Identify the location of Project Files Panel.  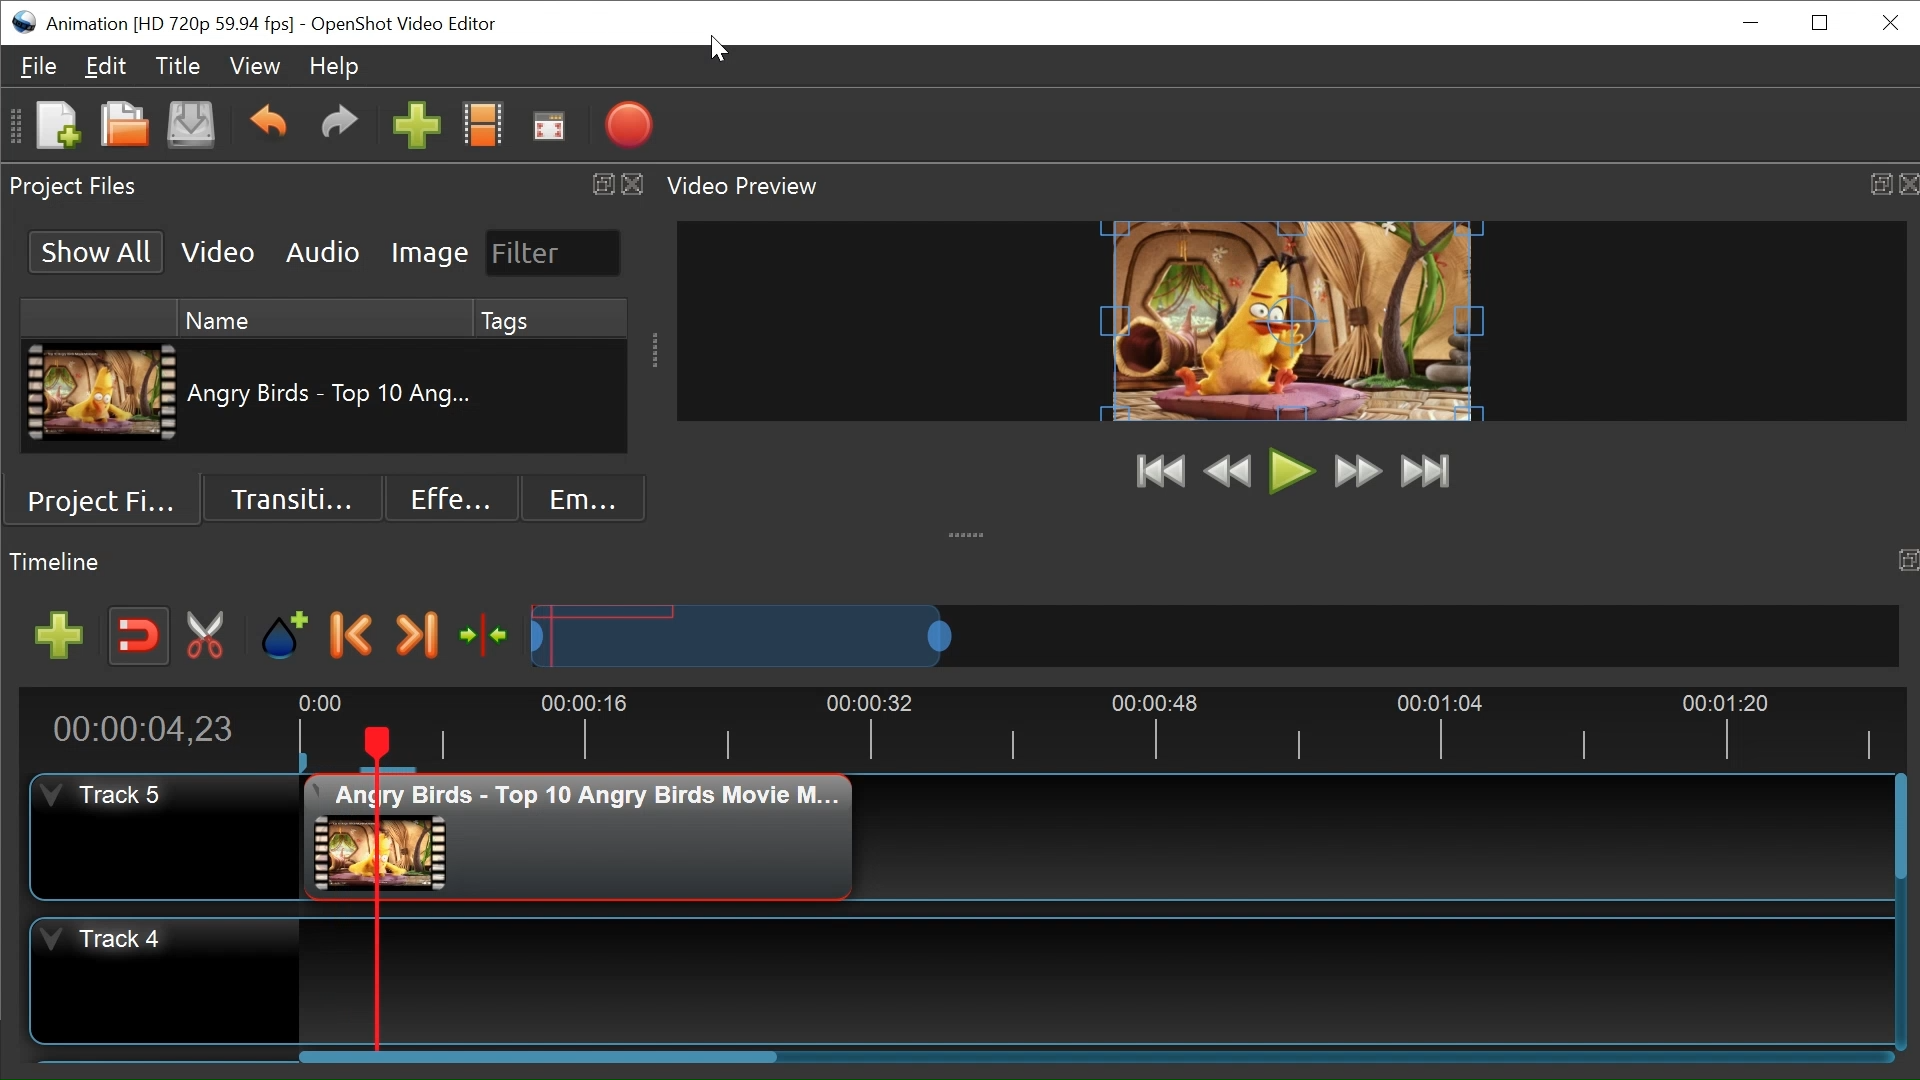
(324, 186).